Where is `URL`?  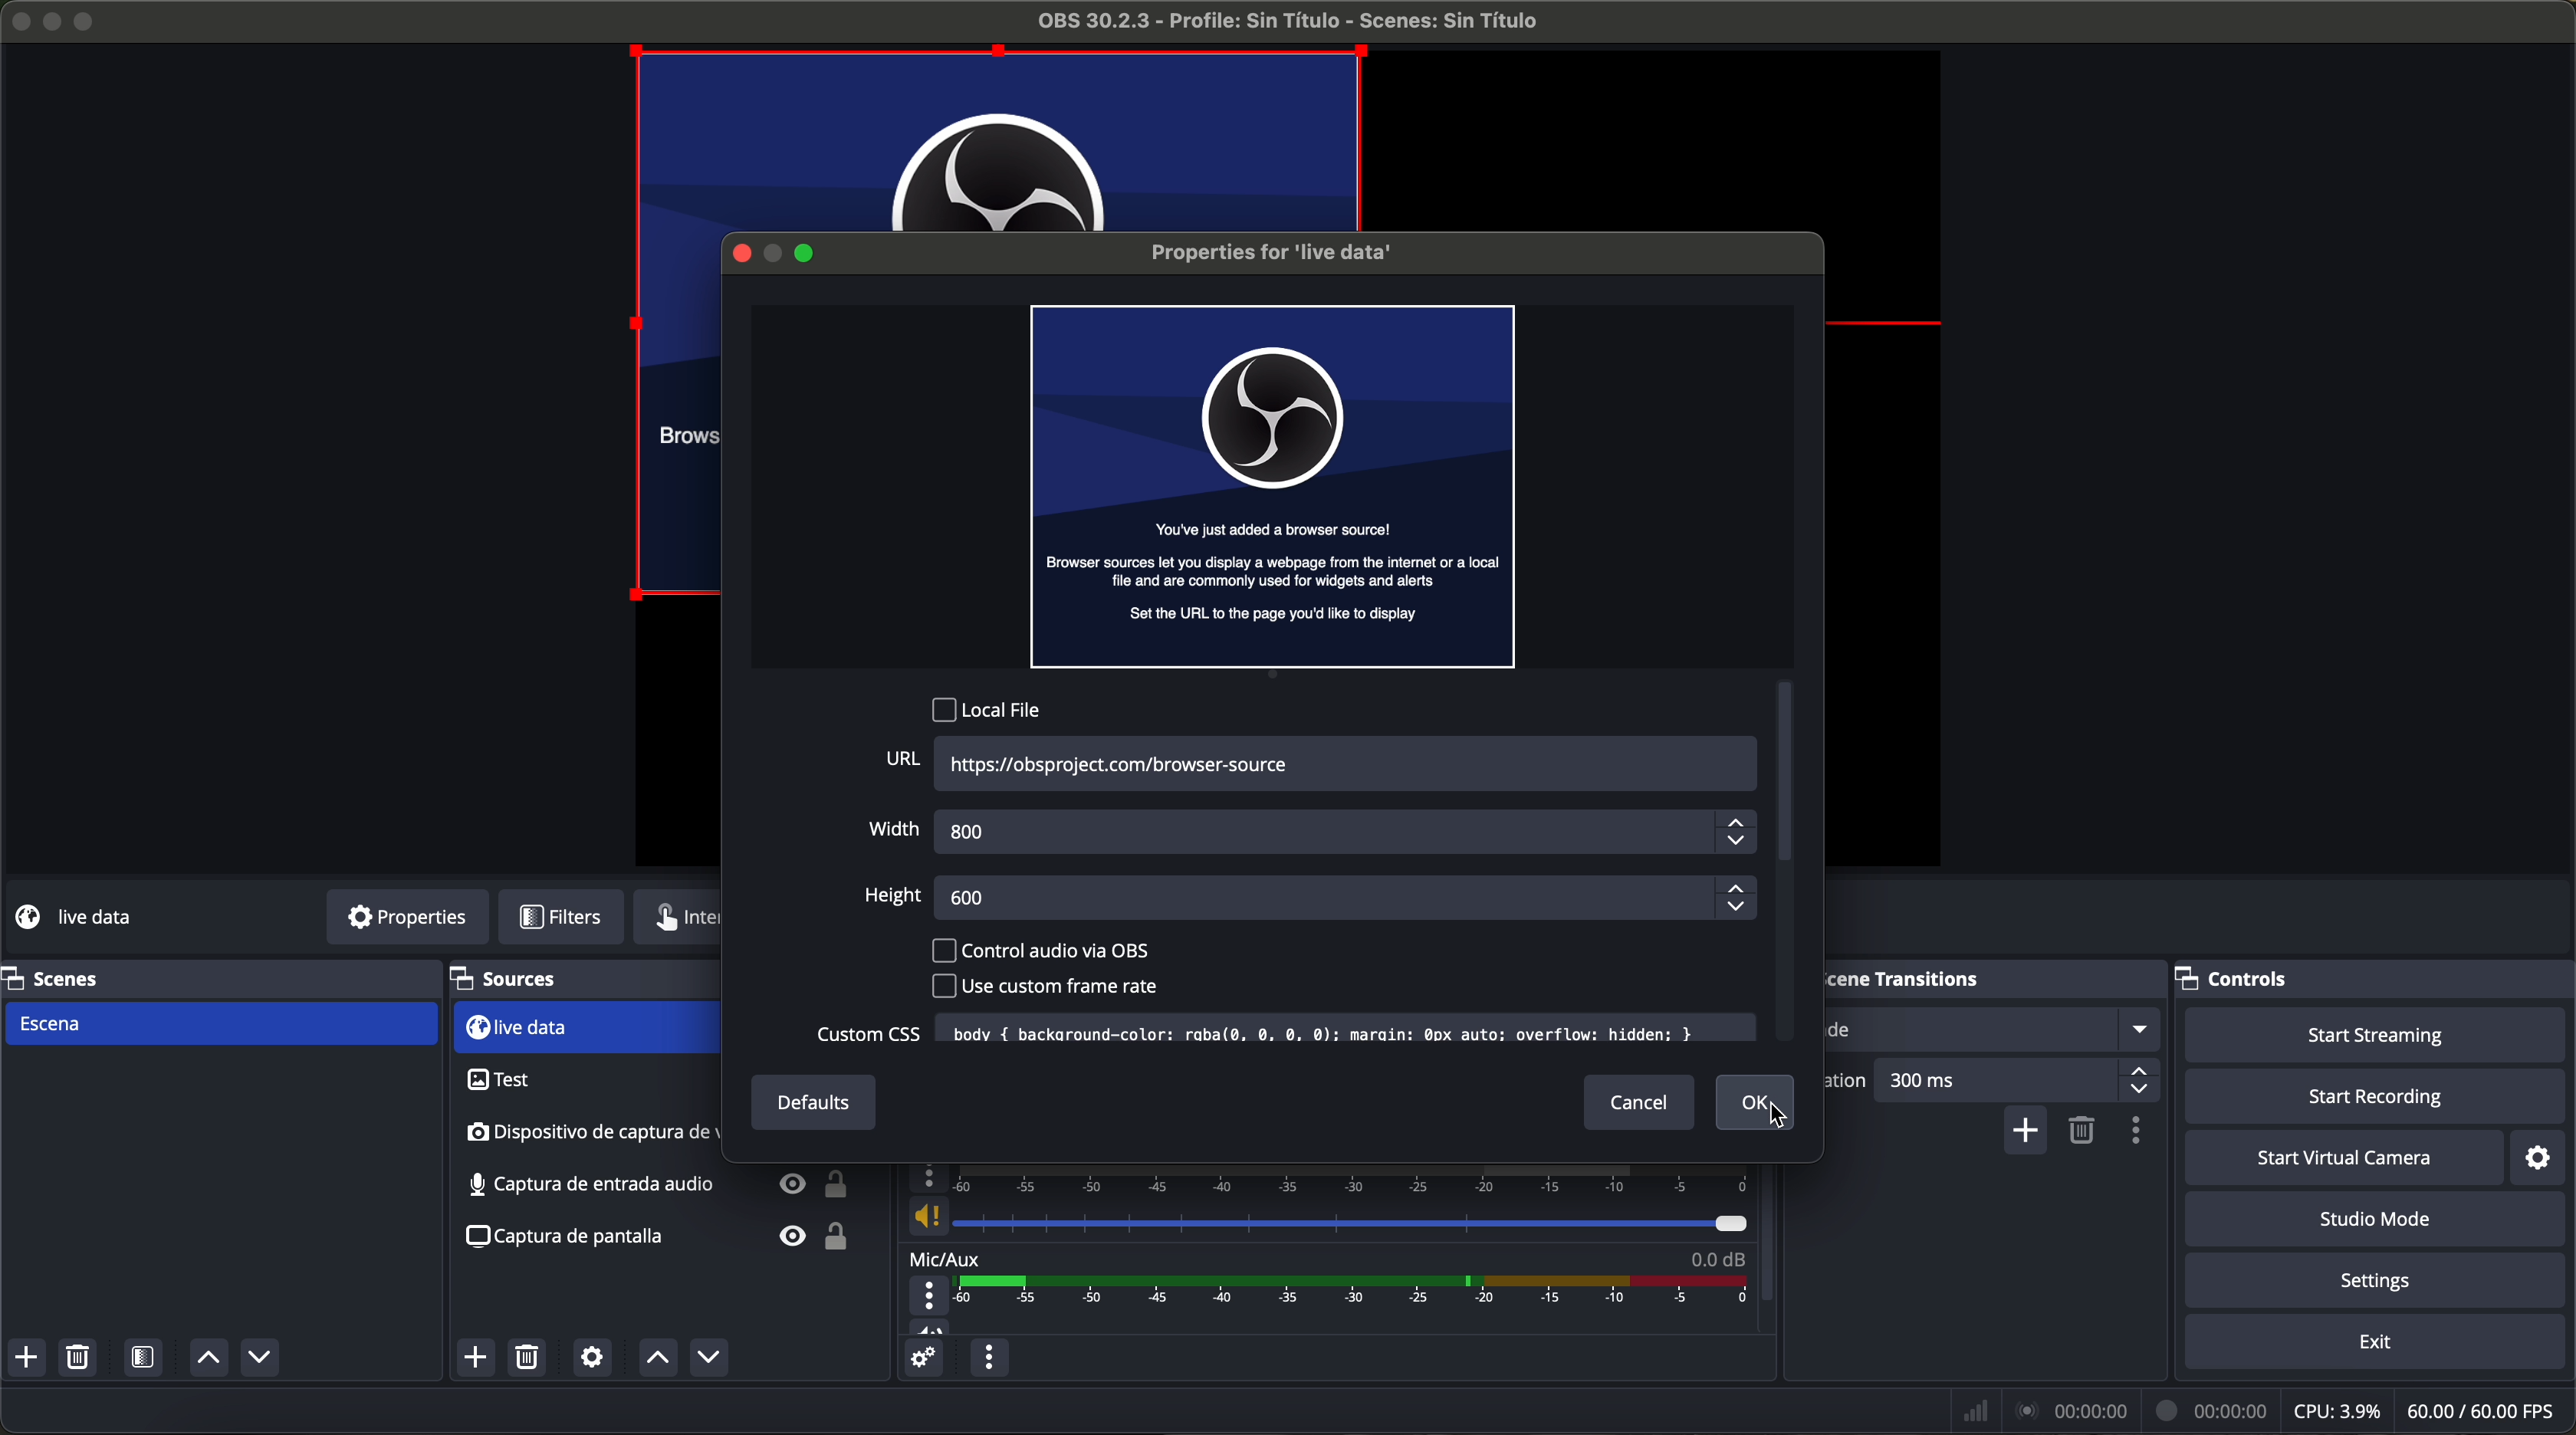 URL is located at coordinates (1124, 764).